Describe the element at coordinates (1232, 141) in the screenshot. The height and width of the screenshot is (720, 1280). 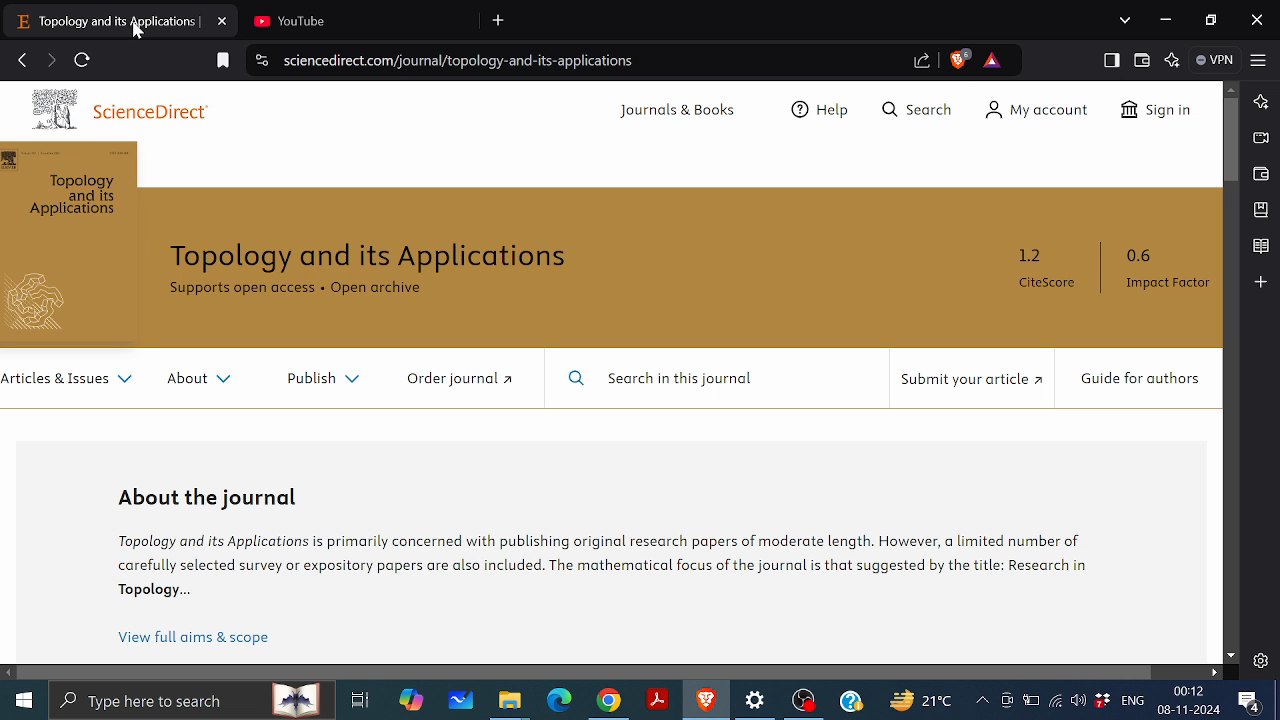
I see `Vertical scroll bar` at that location.